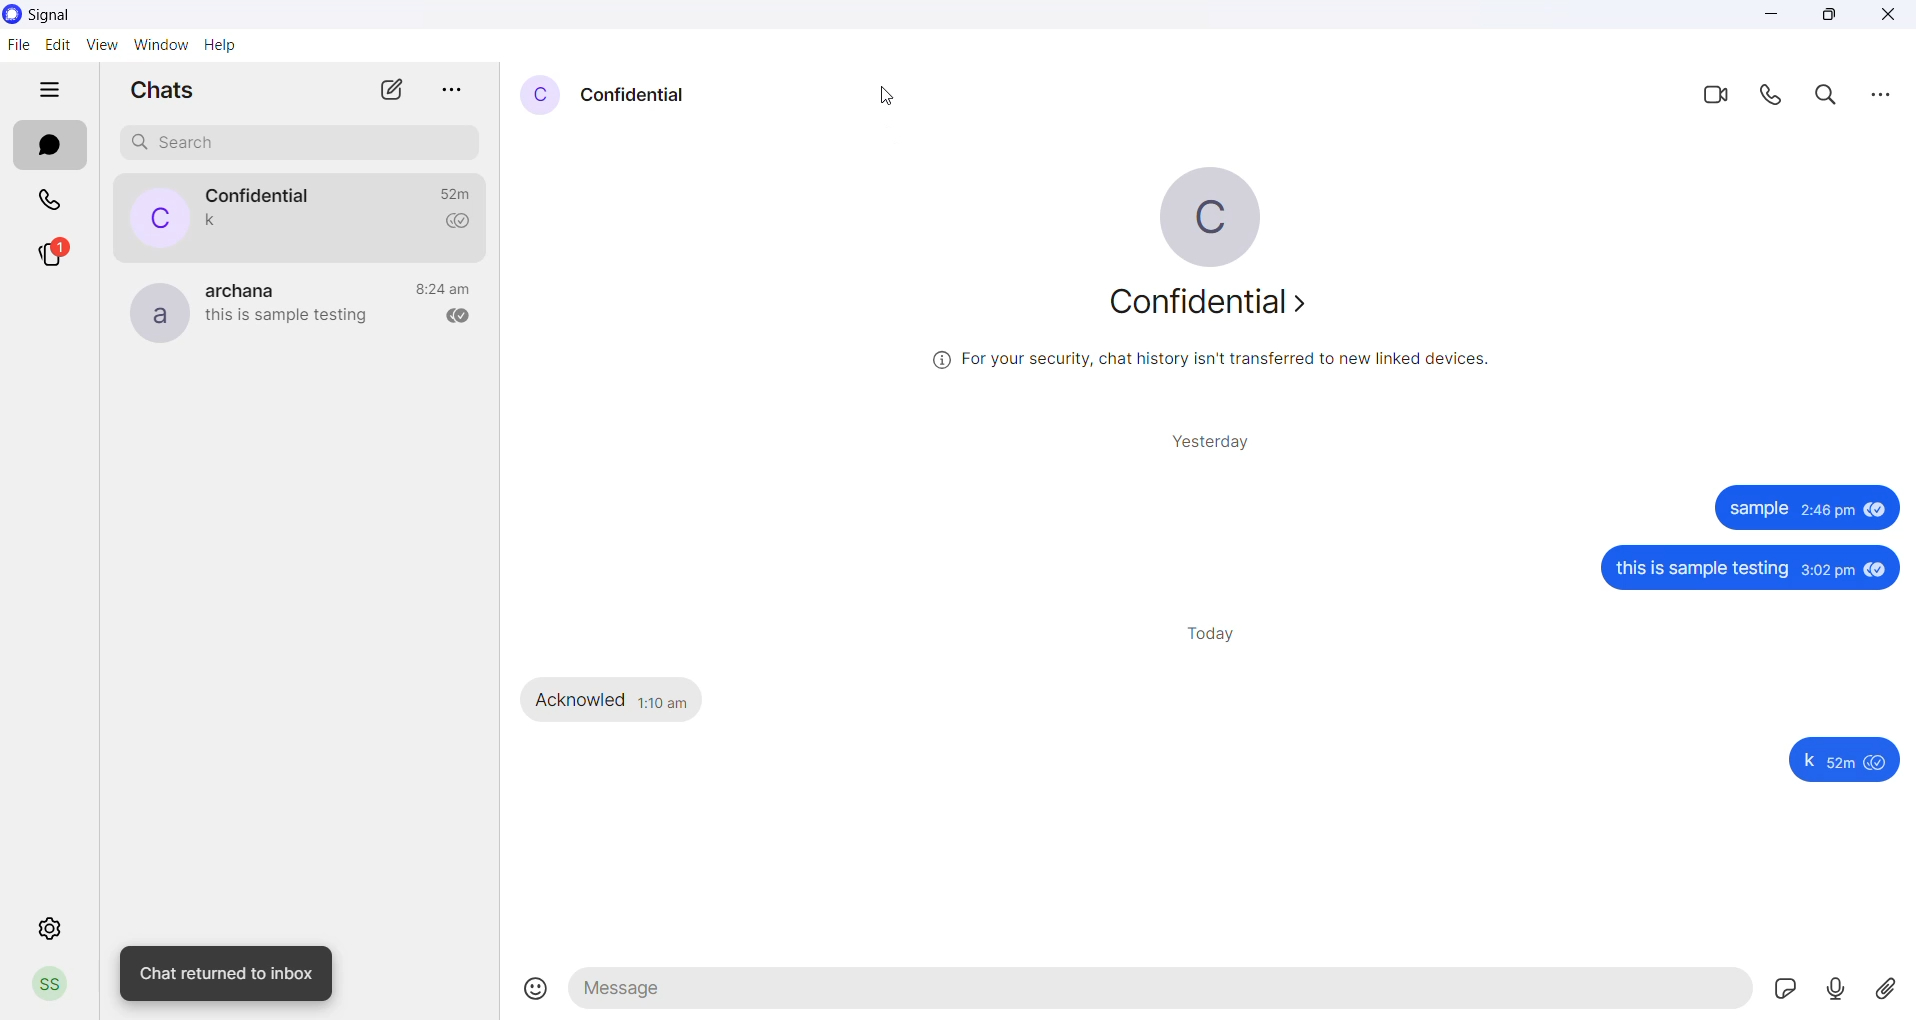 Image resolution: width=1916 pixels, height=1020 pixels. What do you see at coordinates (50, 256) in the screenshot?
I see `stories` at bounding box center [50, 256].